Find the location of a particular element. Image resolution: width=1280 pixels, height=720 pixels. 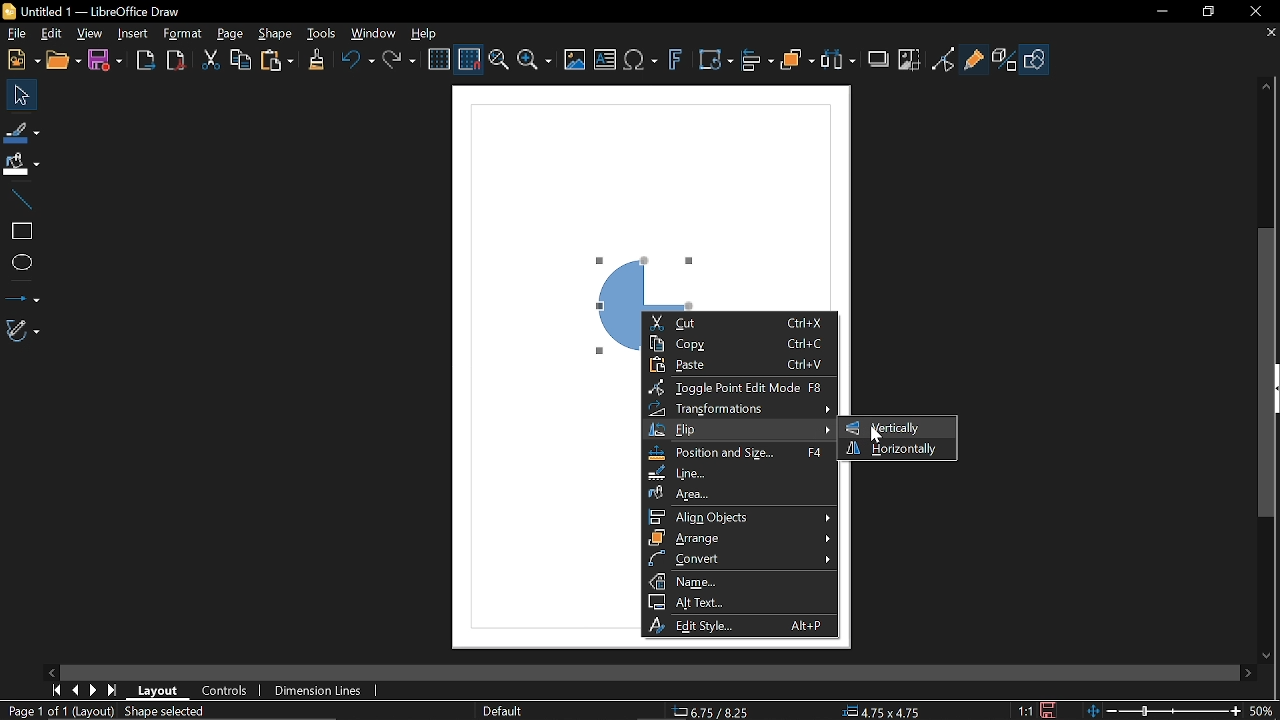

Position and size  F4 is located at coordinates (742, 454).